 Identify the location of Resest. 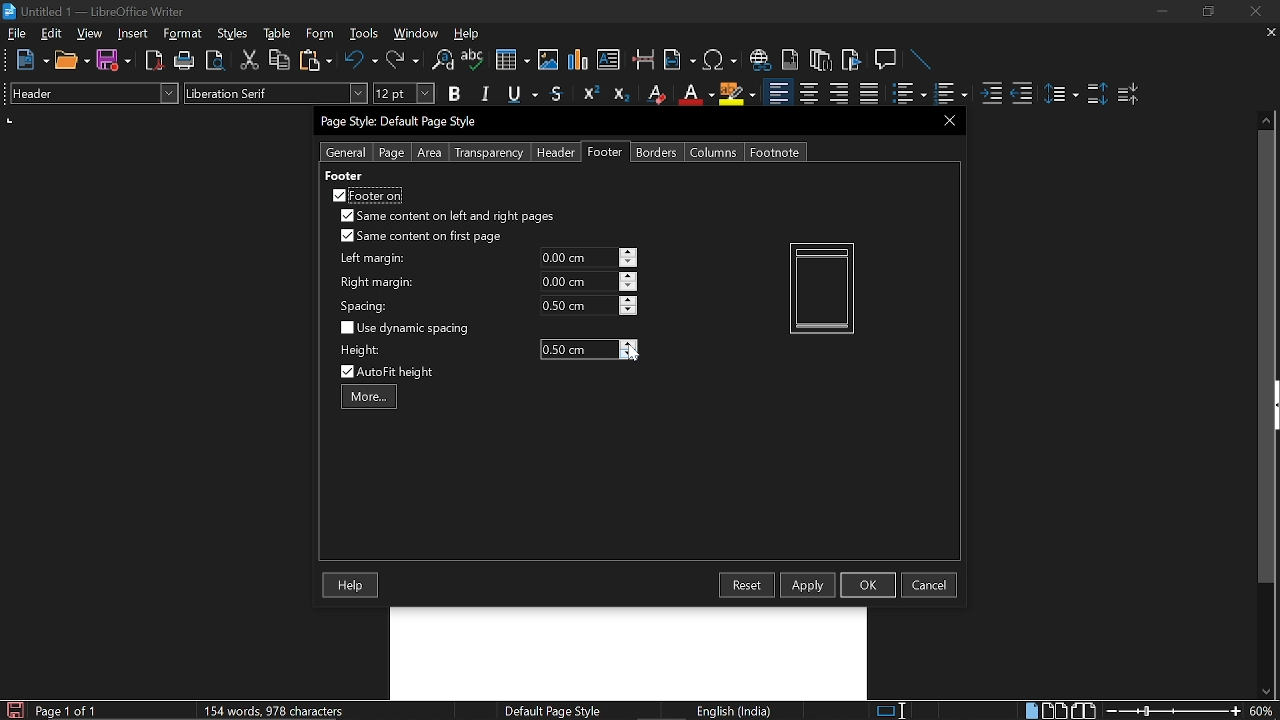
(747, 585).